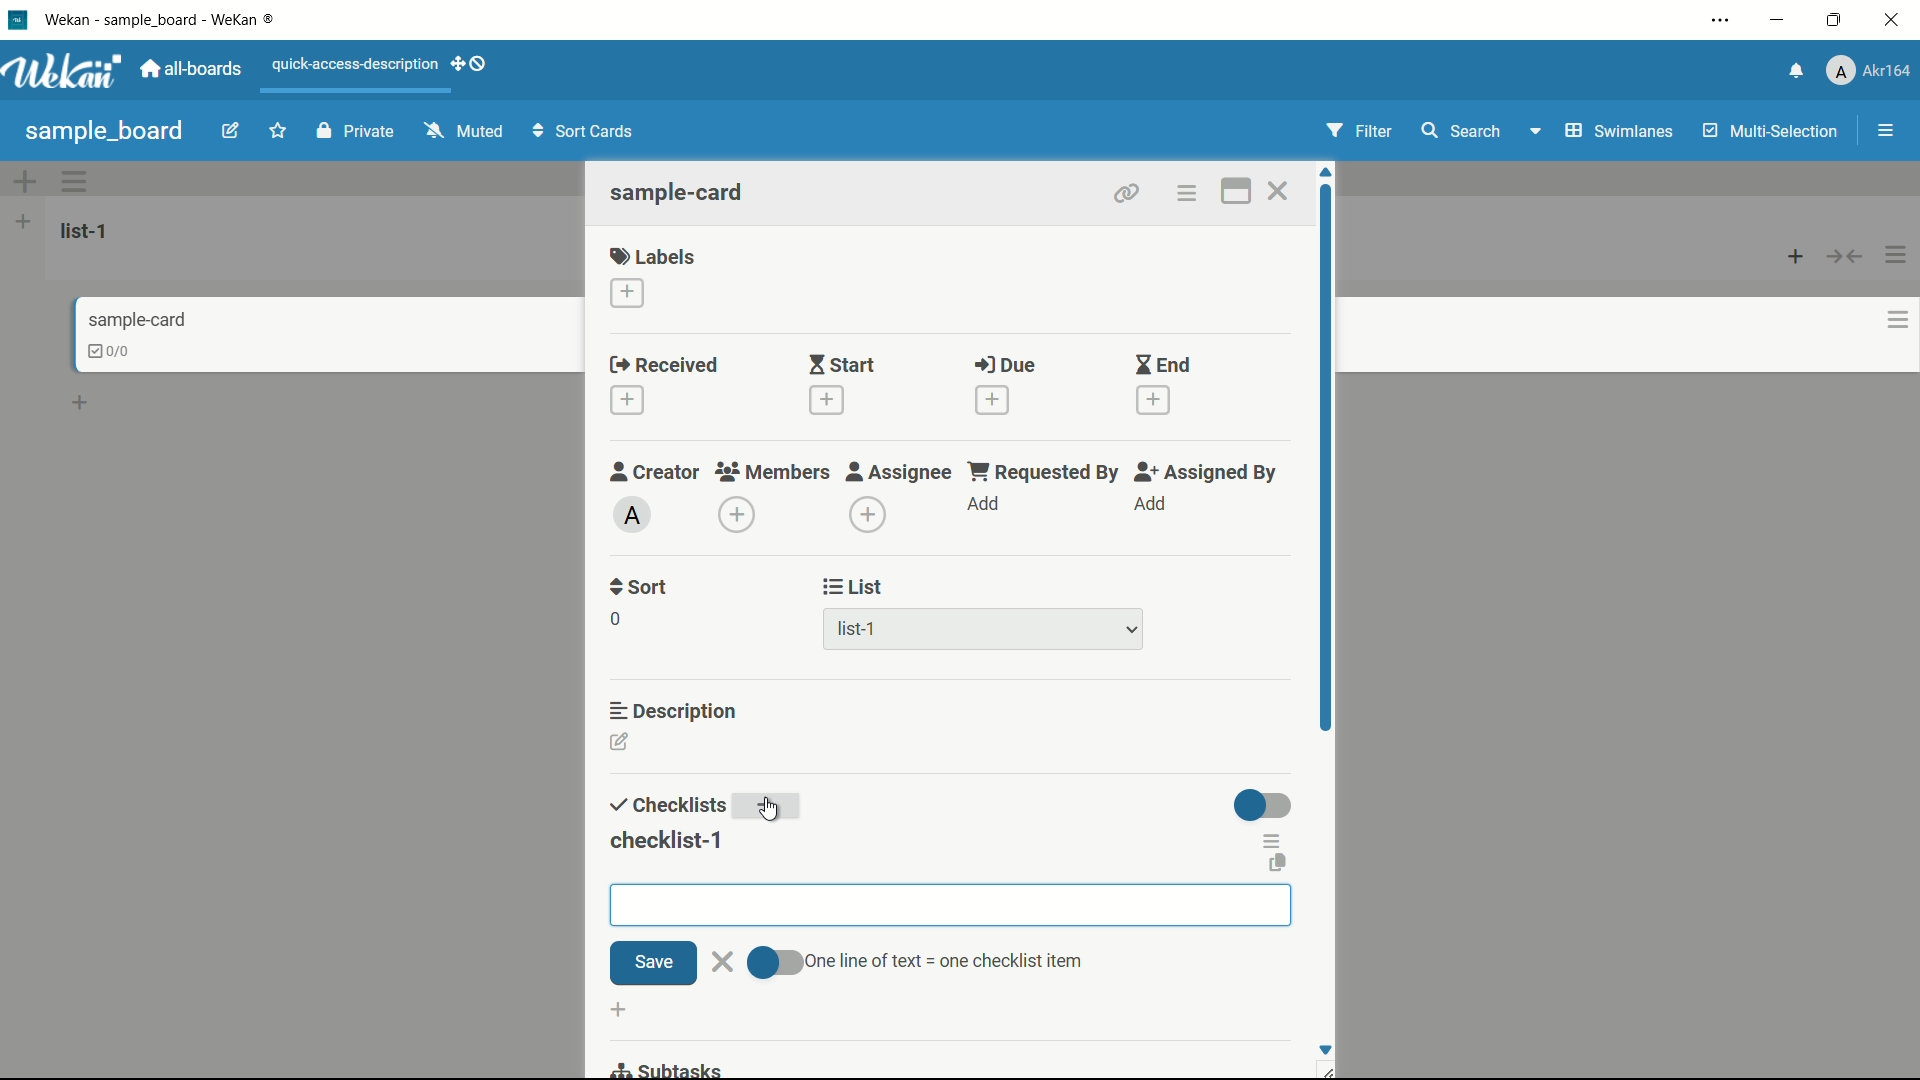  Describe the element at coordinates (1264, 805) in the screenshot. I see `toggle button` at that location.